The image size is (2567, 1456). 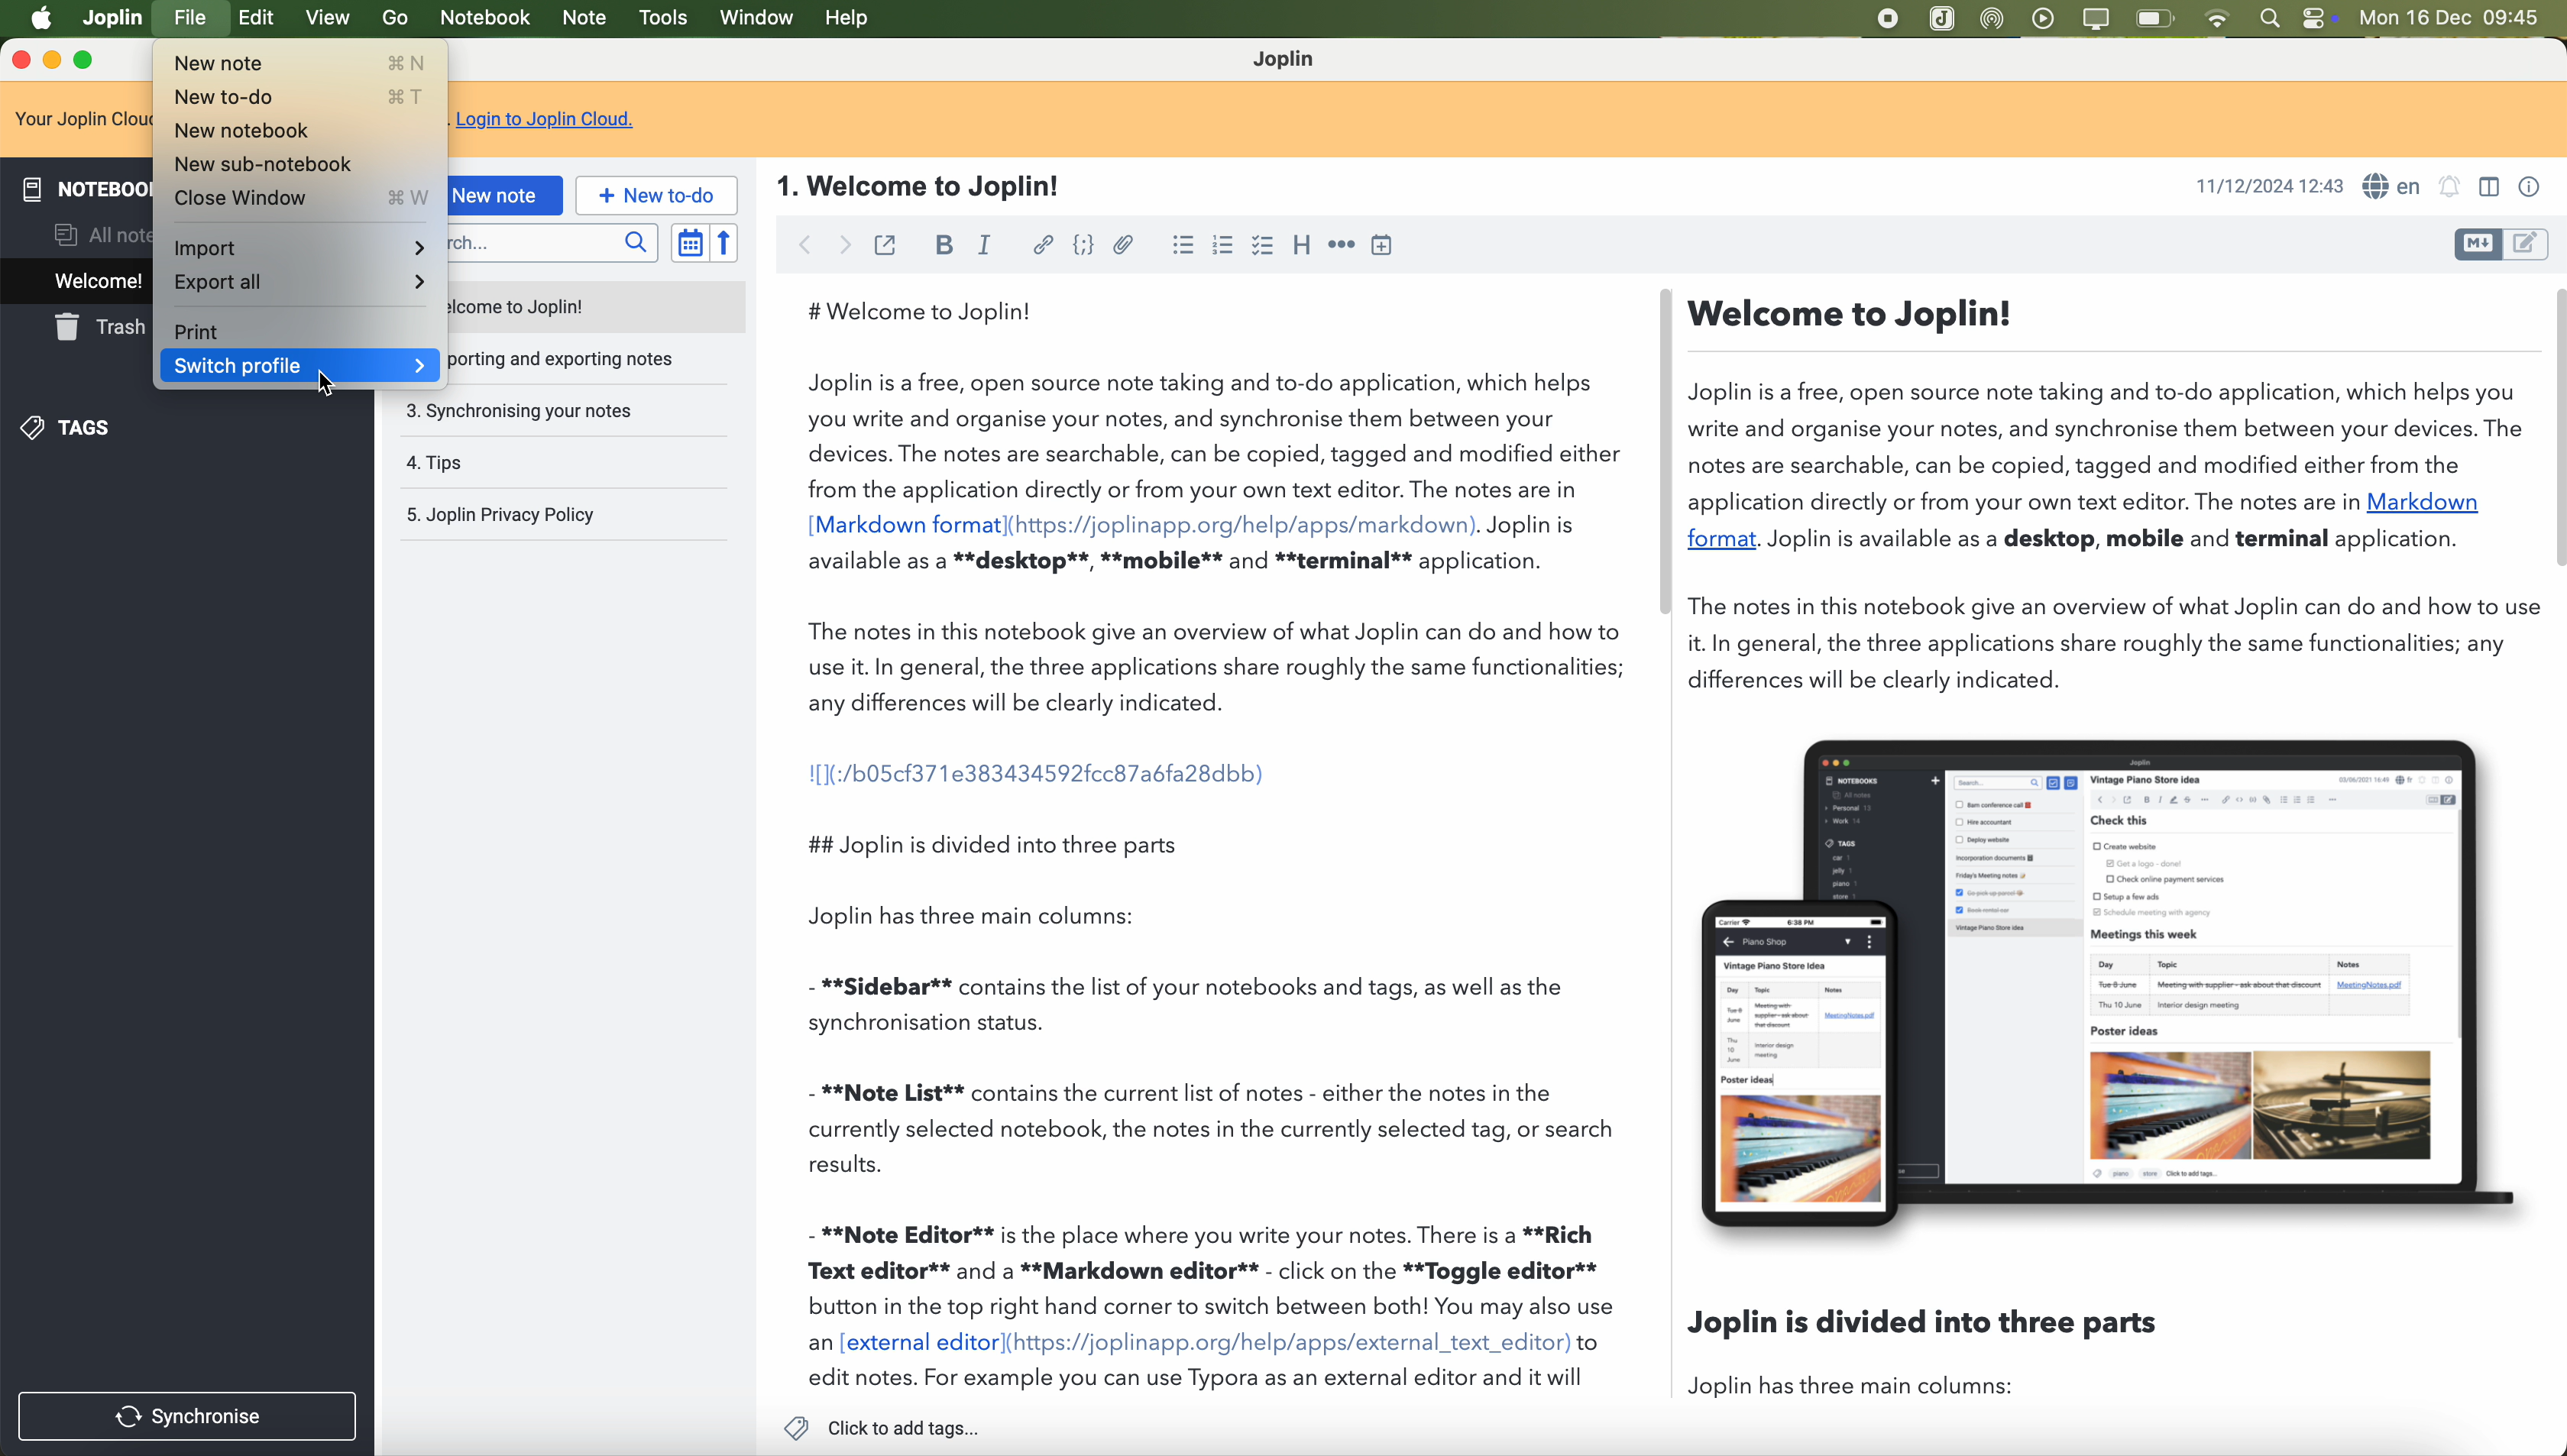 What do you see at coordinates (1658, 451) in the screenshot?
I see `scroll bar` at bounding box center [1658, 451].